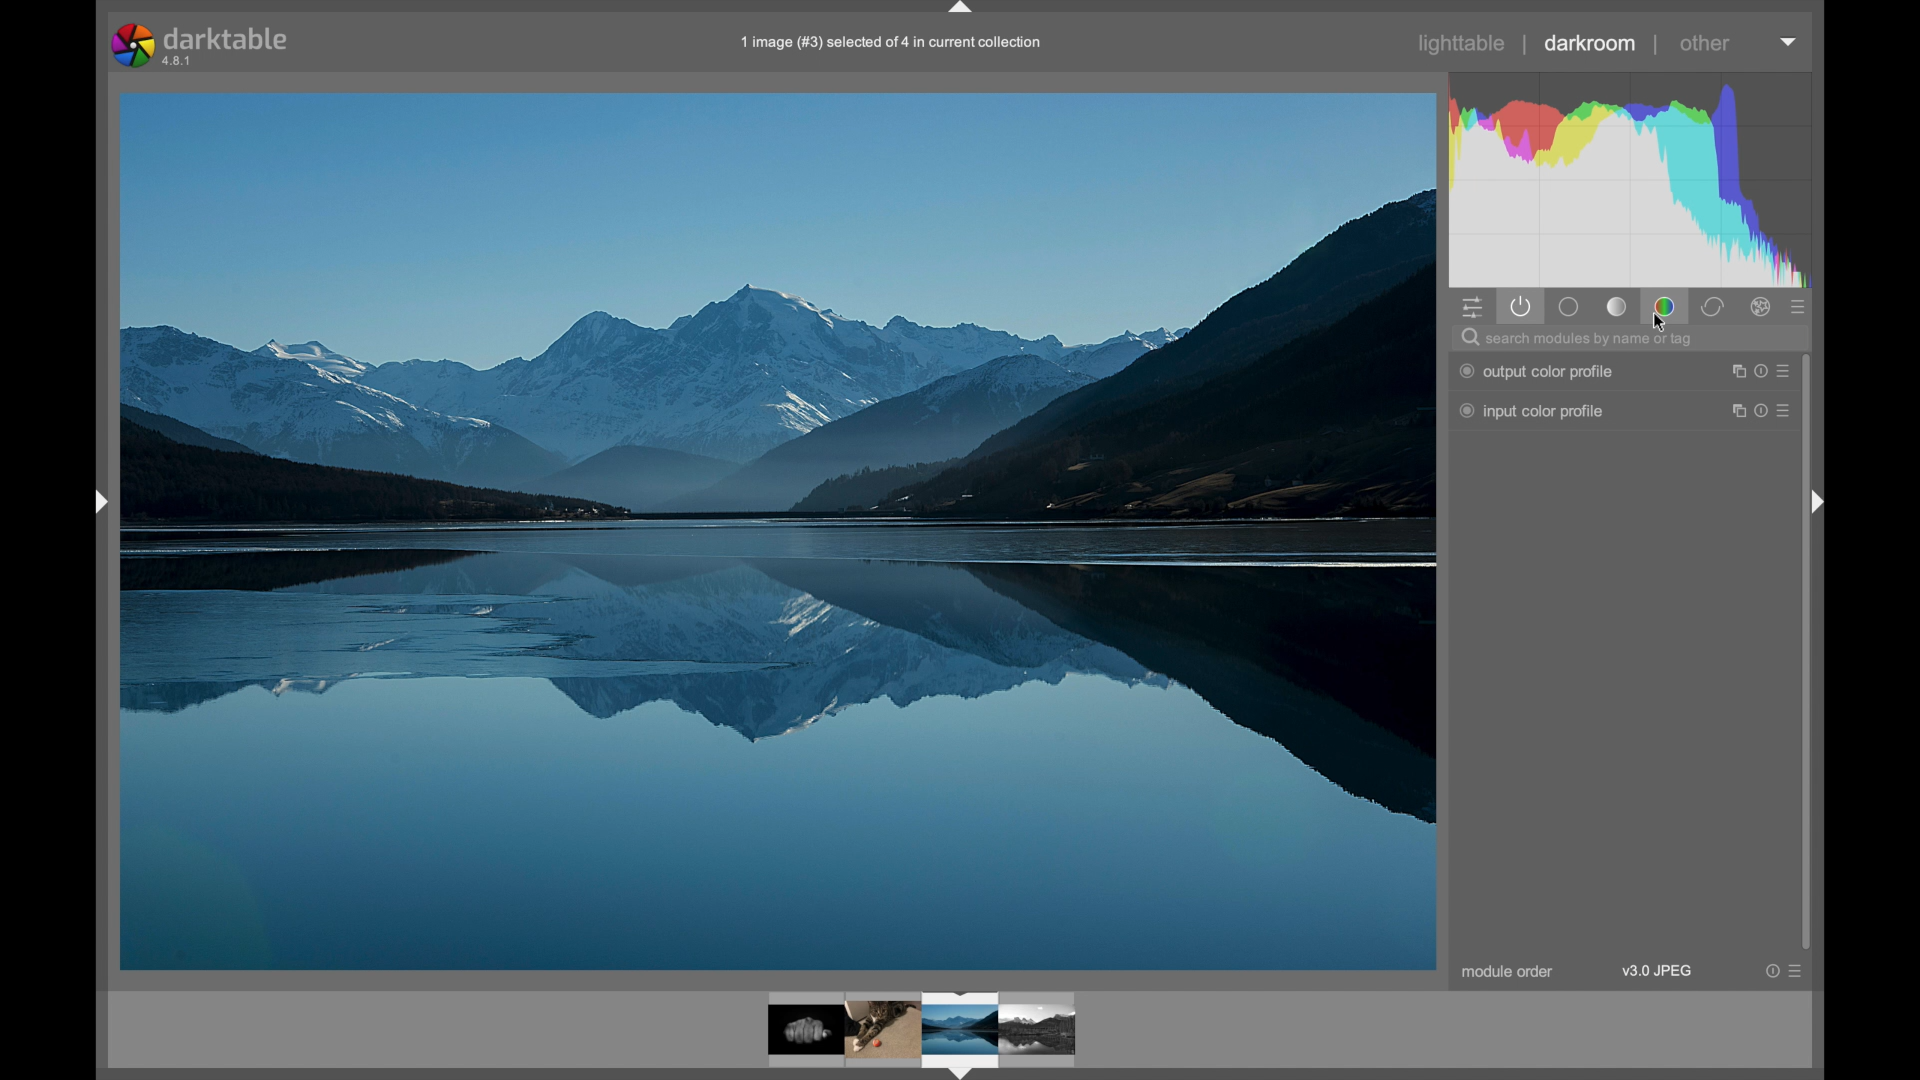 The width and height of the screenshot is (1920, 1080). I want to click on quick access panel, so click(1476, 309).